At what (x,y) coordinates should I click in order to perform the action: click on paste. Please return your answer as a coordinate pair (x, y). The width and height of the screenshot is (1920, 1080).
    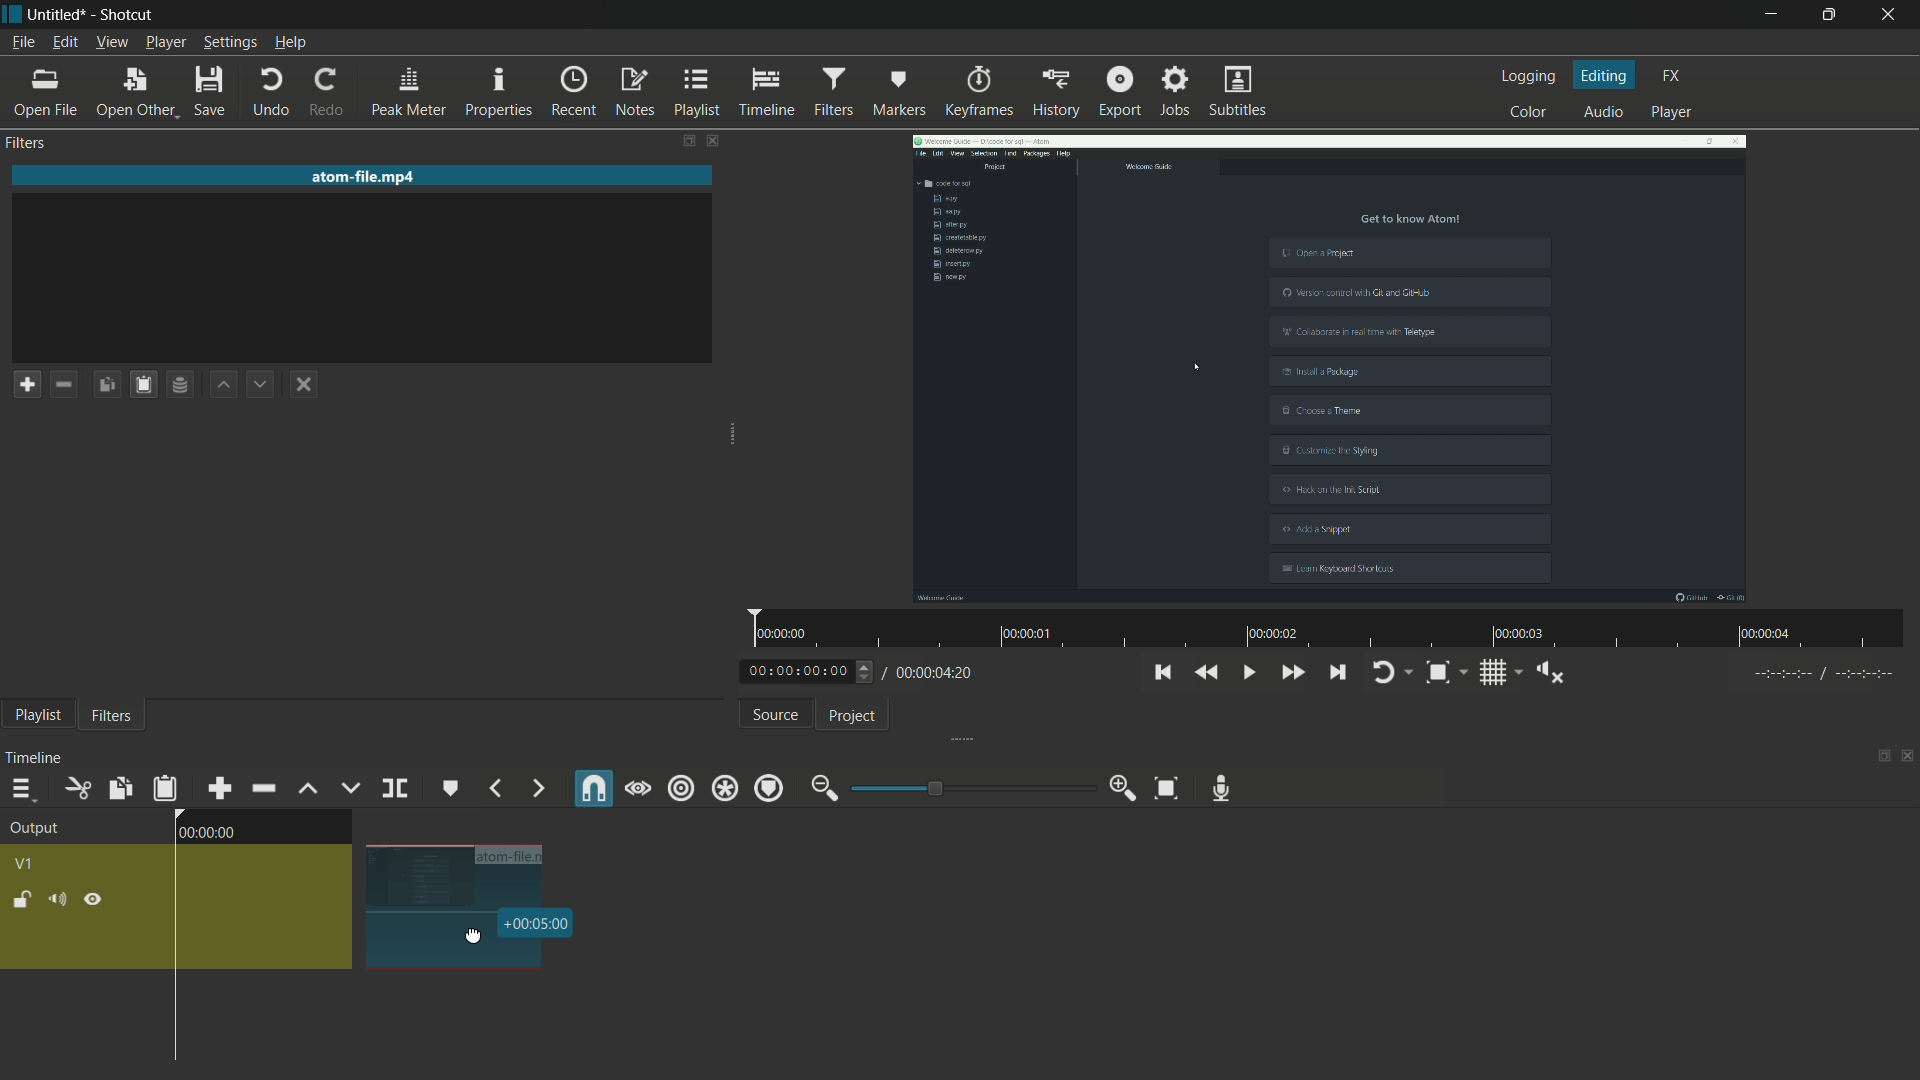
    Looking at the image, I should click on (142, 384).